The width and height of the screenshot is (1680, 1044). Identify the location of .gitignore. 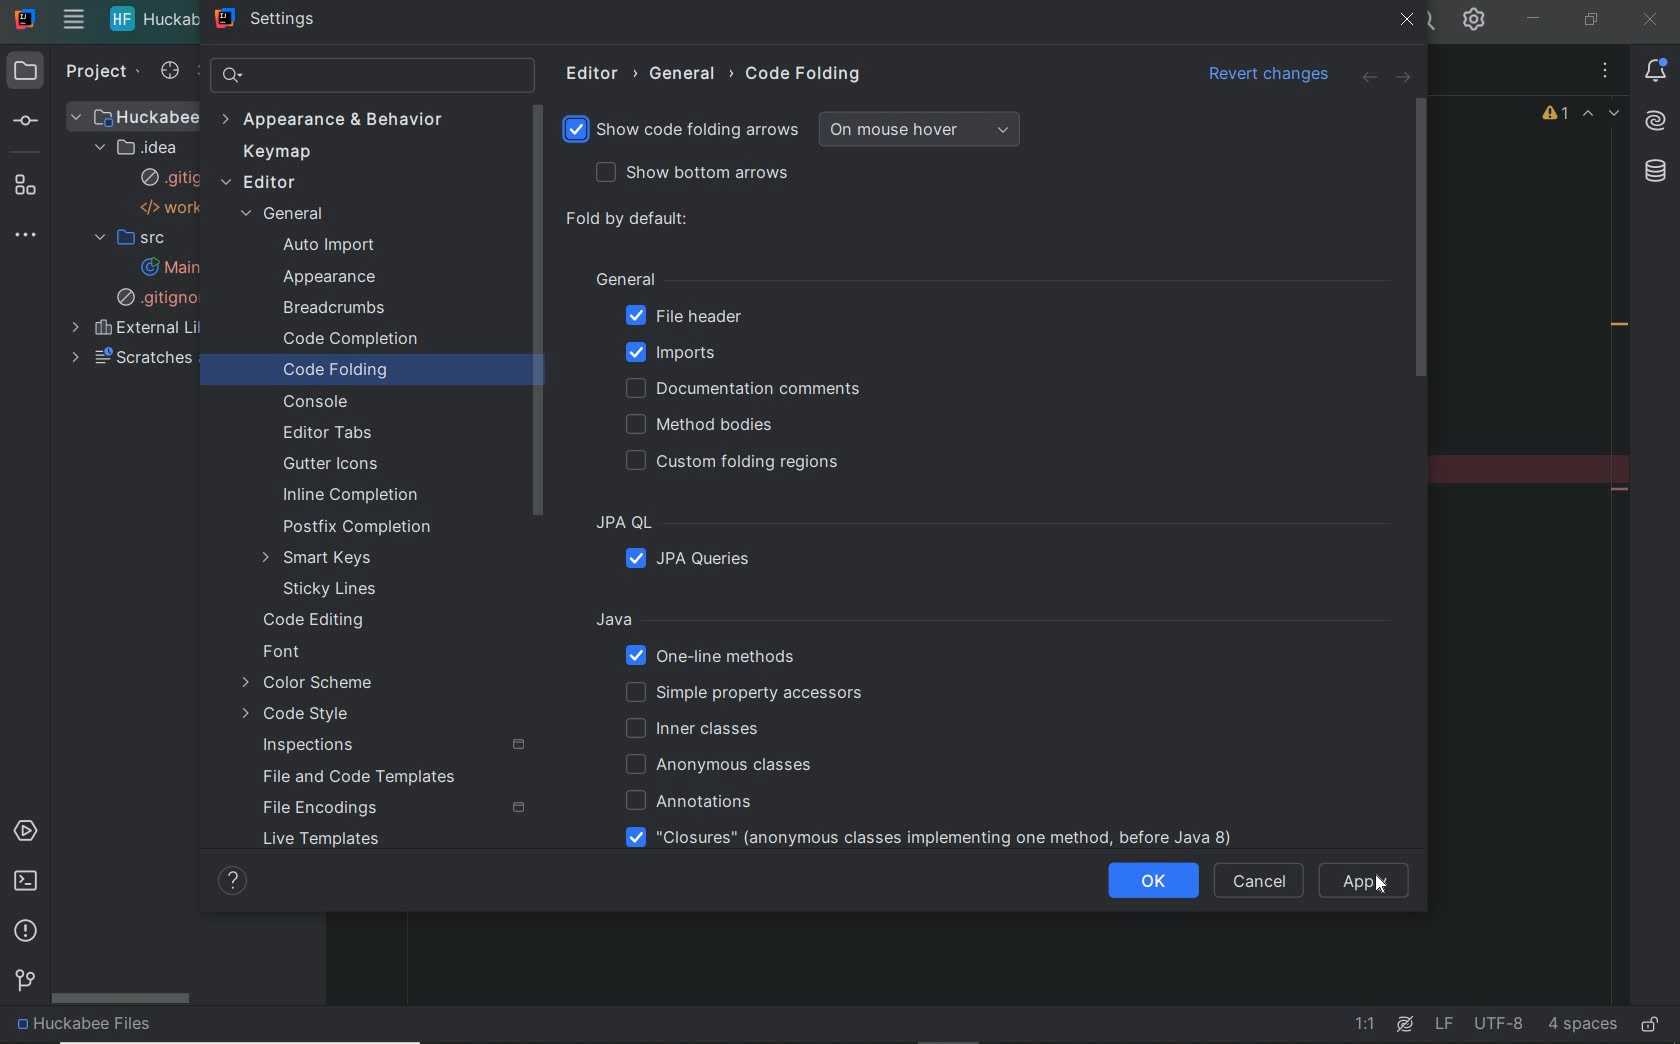
(169, 298).